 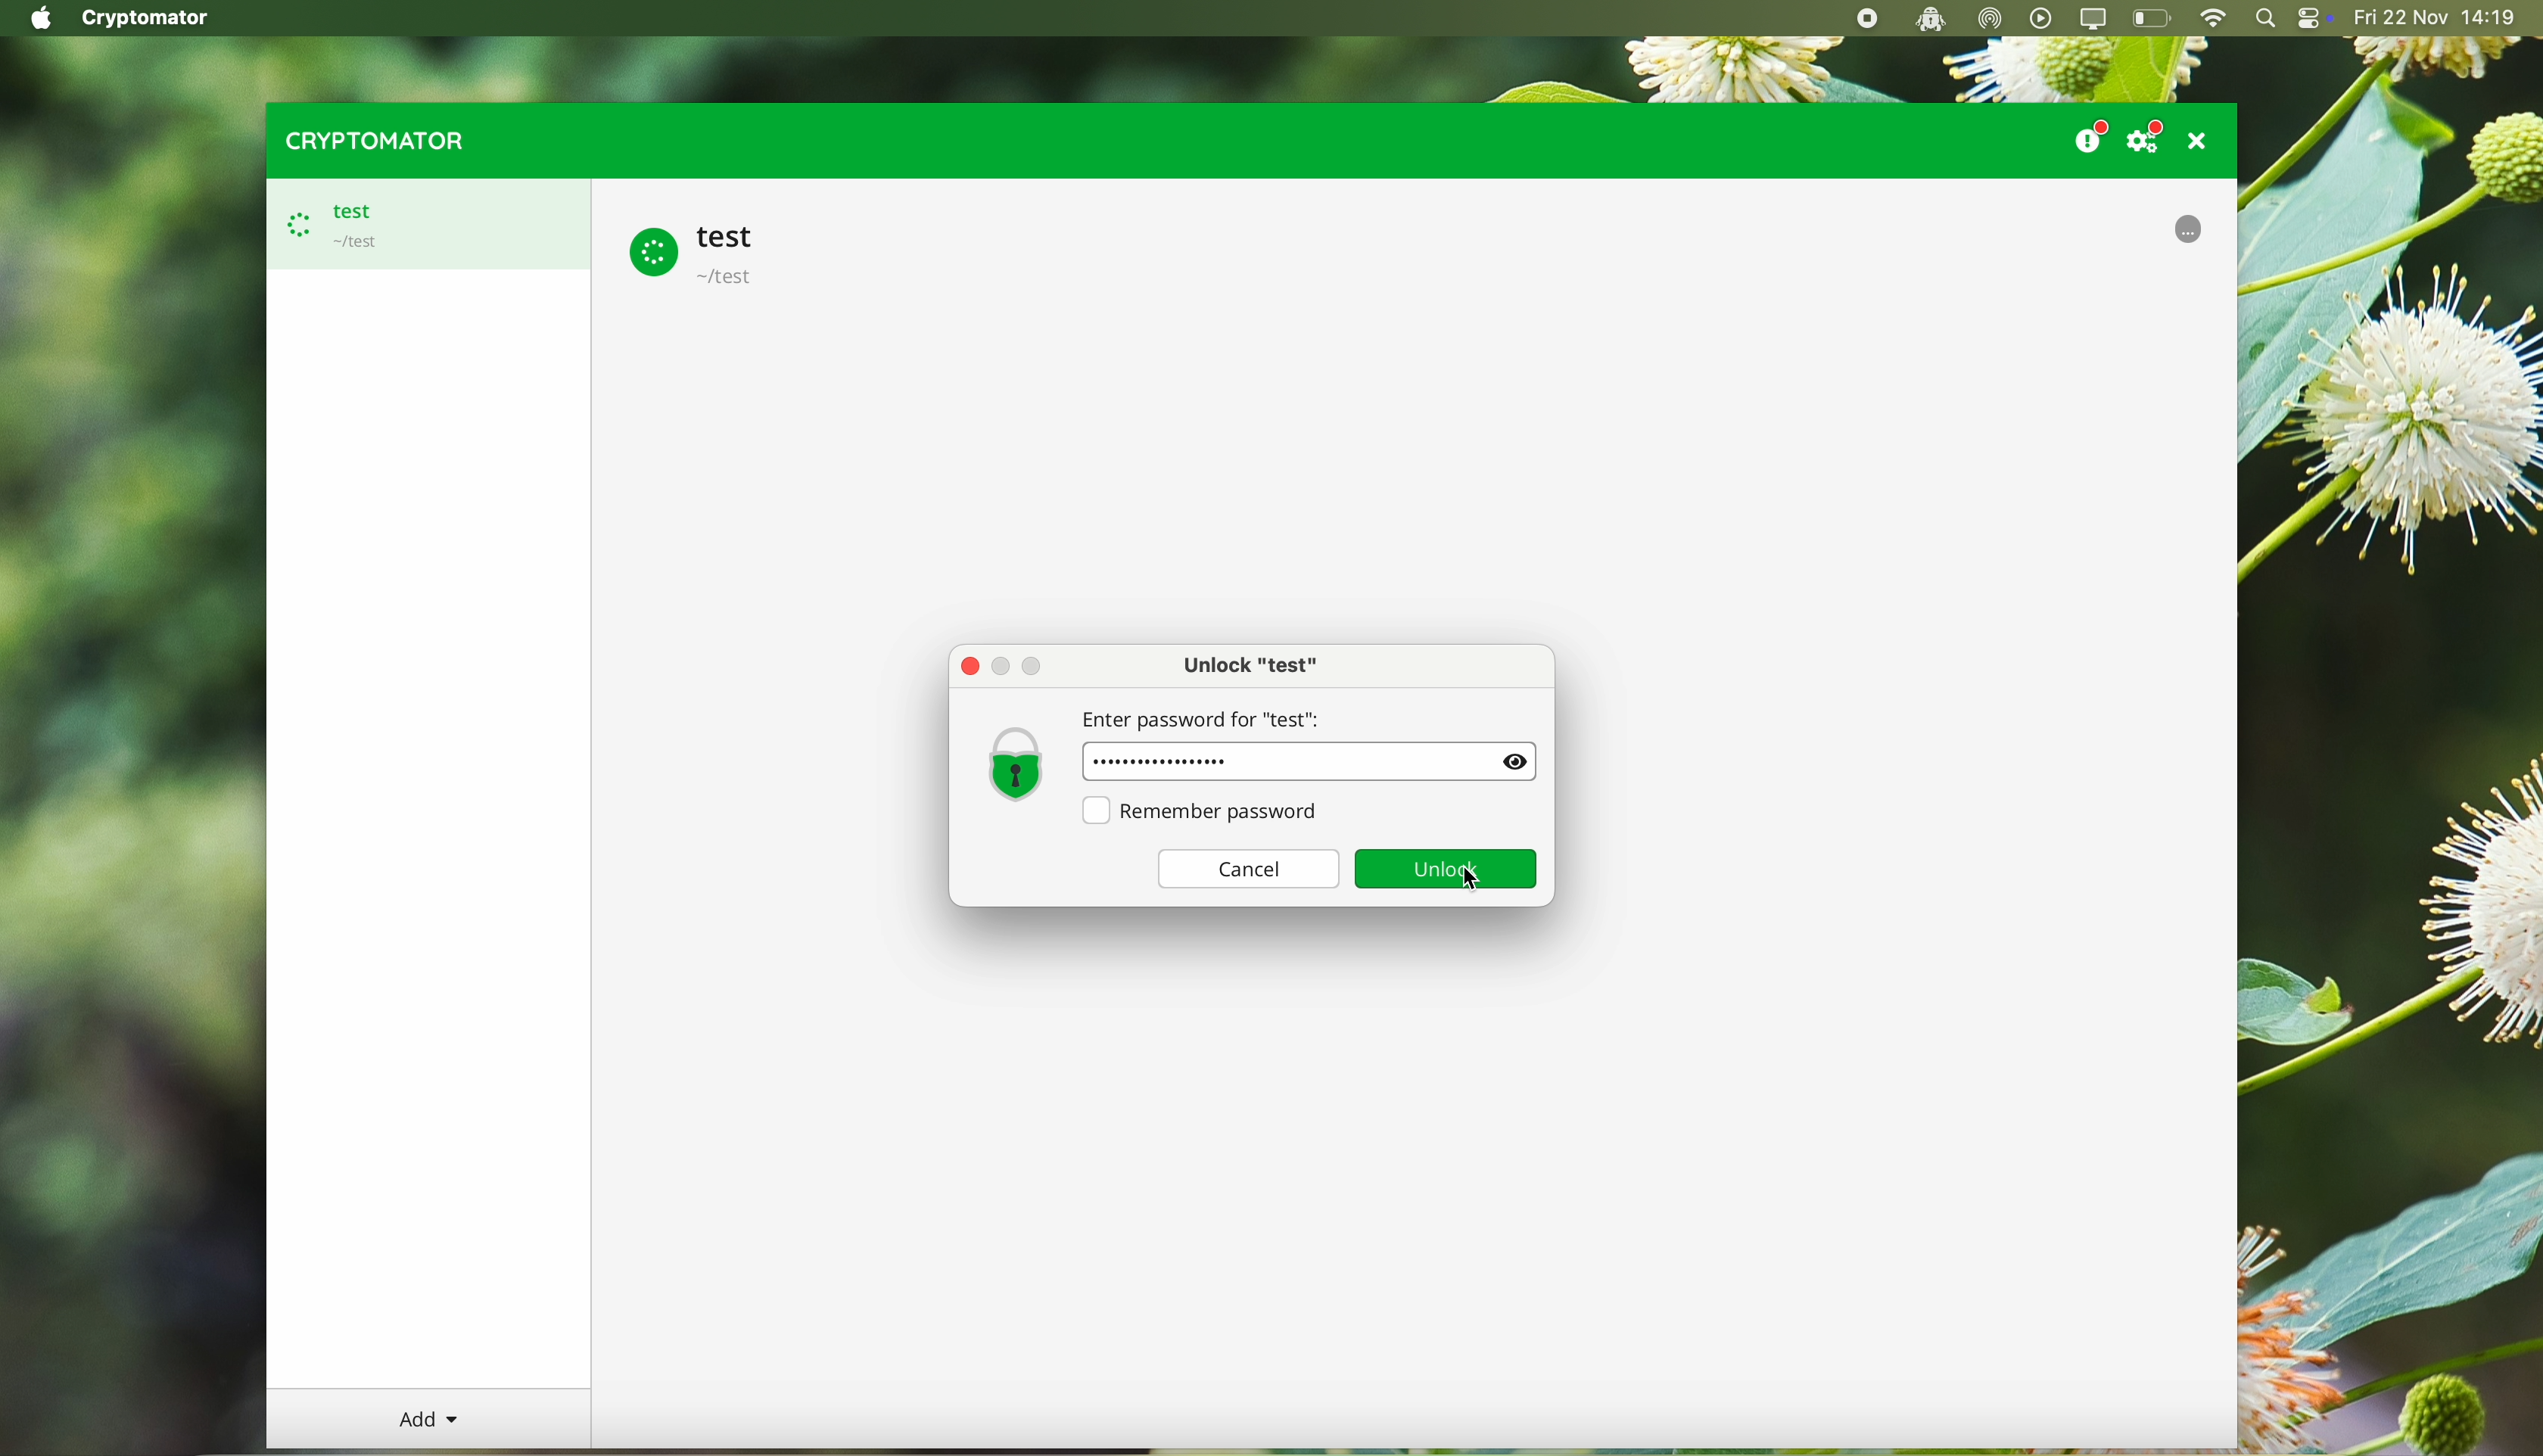 I want to click on close program, so click(x=2203, y=140).